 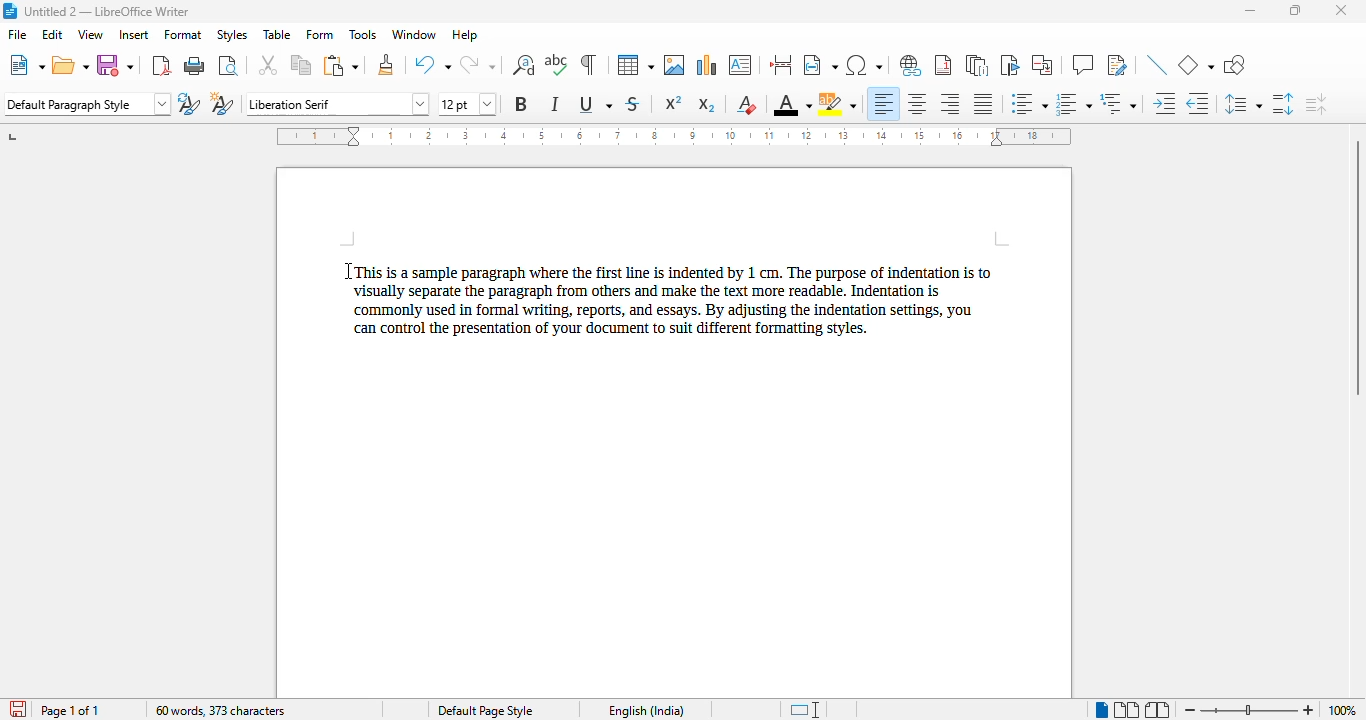 I want to click on italic, so click(x=556, y=103).